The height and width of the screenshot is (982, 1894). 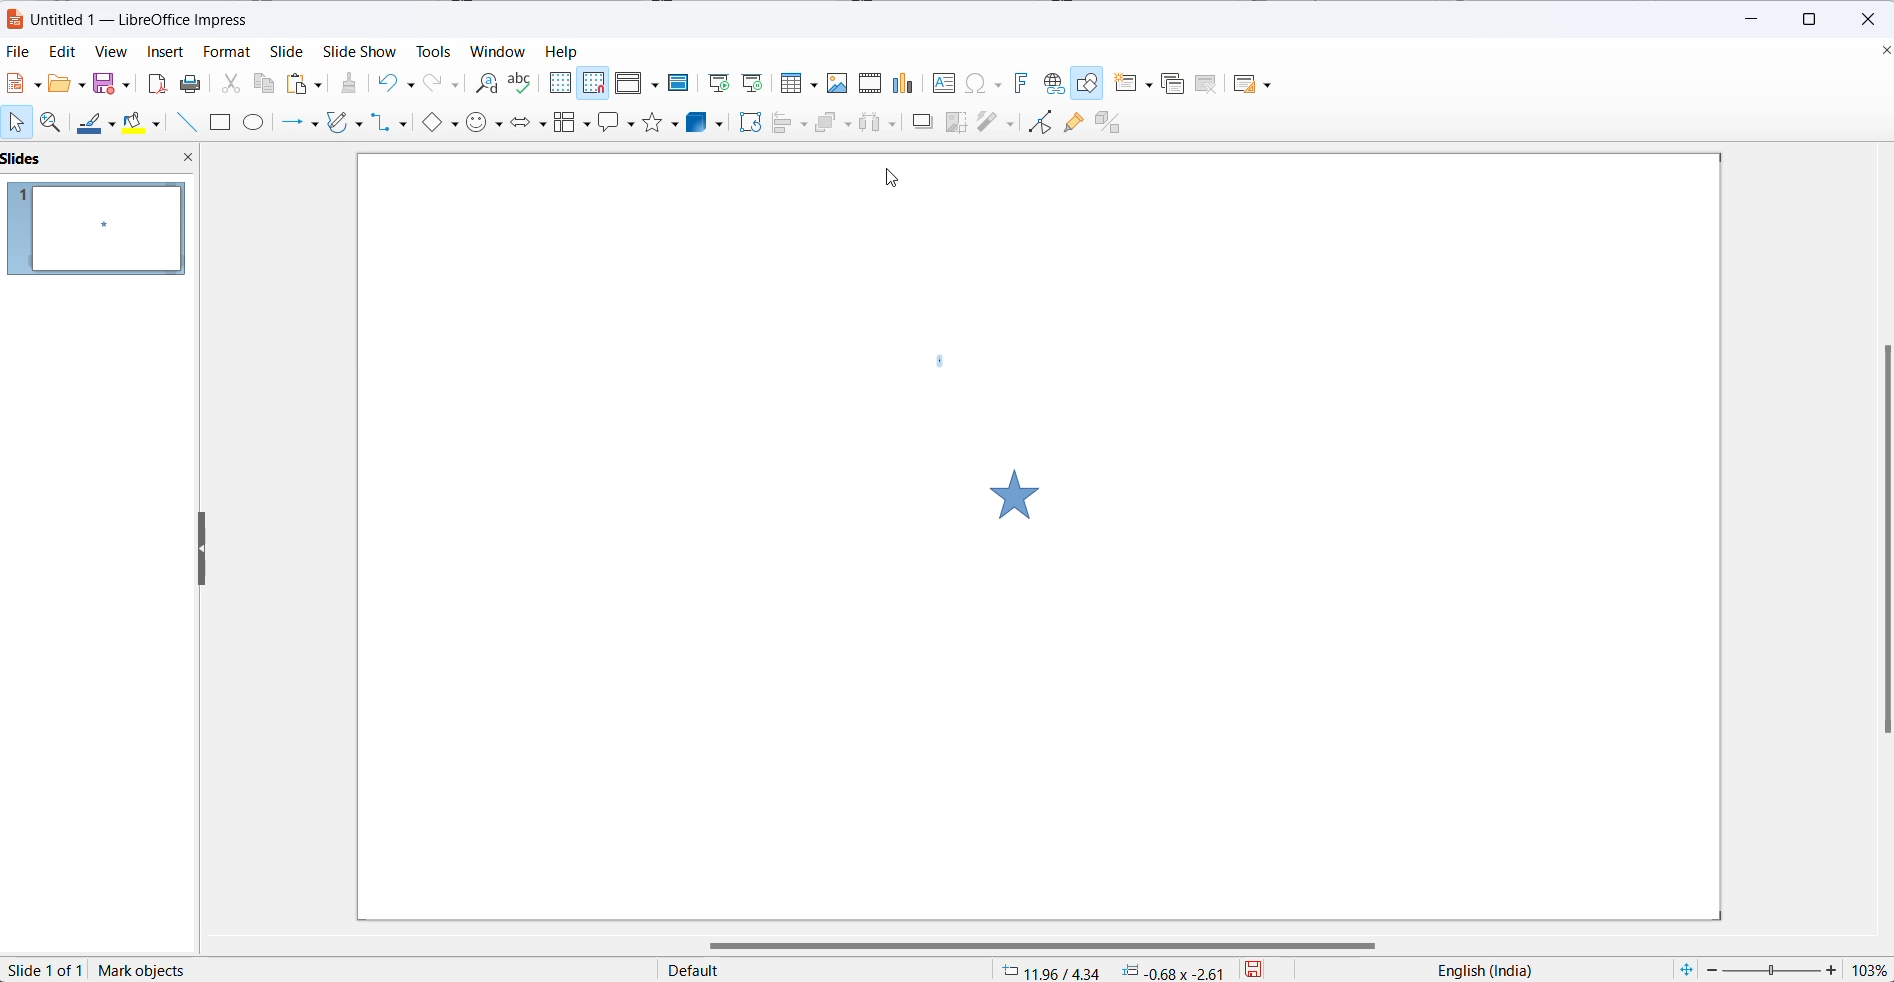 What do you see at coordinates (66, 83) in the screenshot?
I see `open` at bounding box center [66, 83].